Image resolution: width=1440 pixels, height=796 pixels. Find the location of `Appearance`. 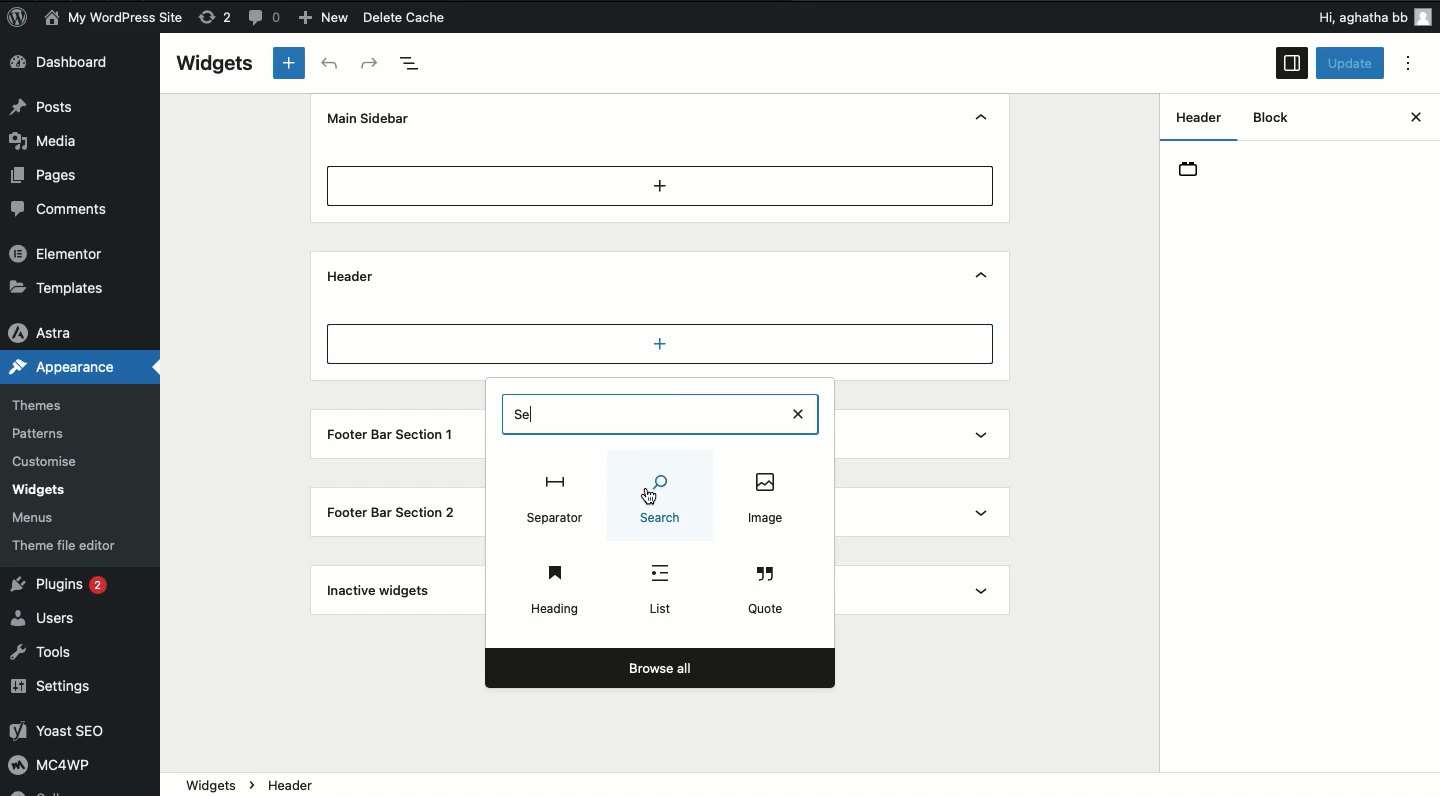

Appearance is located at coordinates (67, 367).